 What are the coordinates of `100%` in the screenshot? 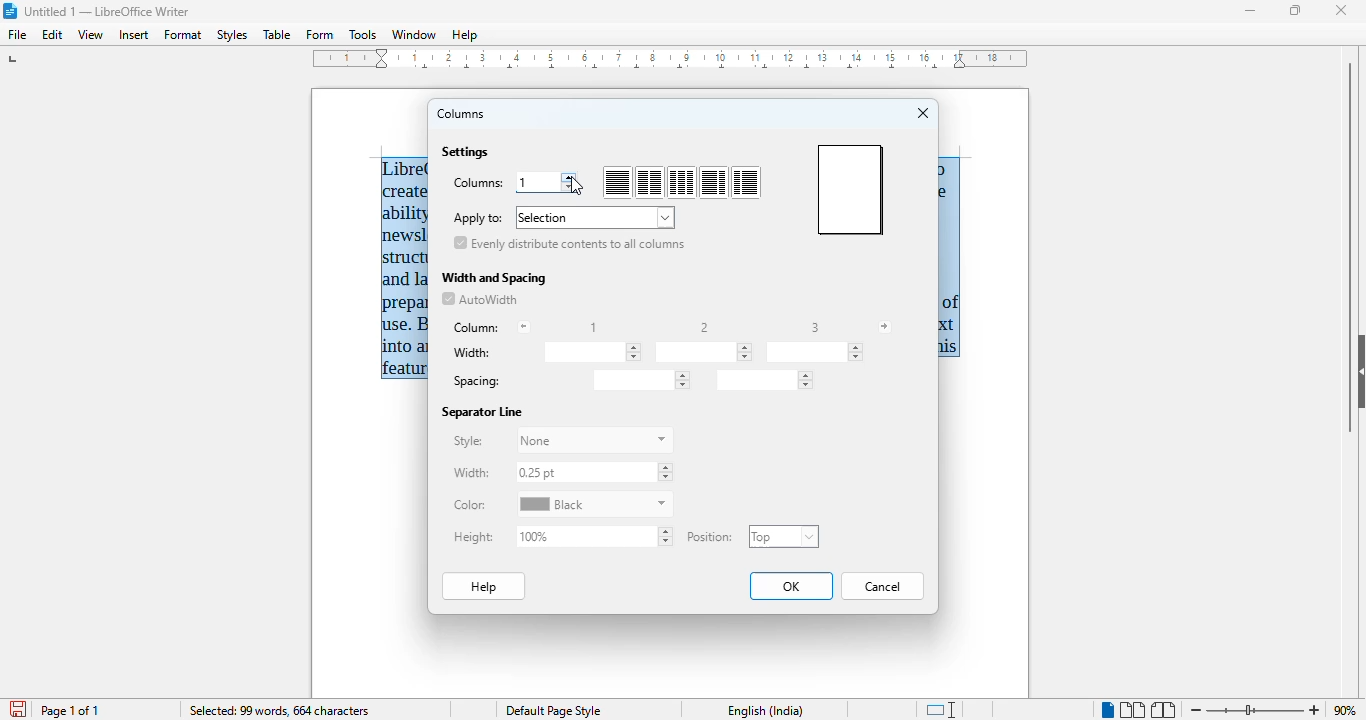 It's located at (594, 535).